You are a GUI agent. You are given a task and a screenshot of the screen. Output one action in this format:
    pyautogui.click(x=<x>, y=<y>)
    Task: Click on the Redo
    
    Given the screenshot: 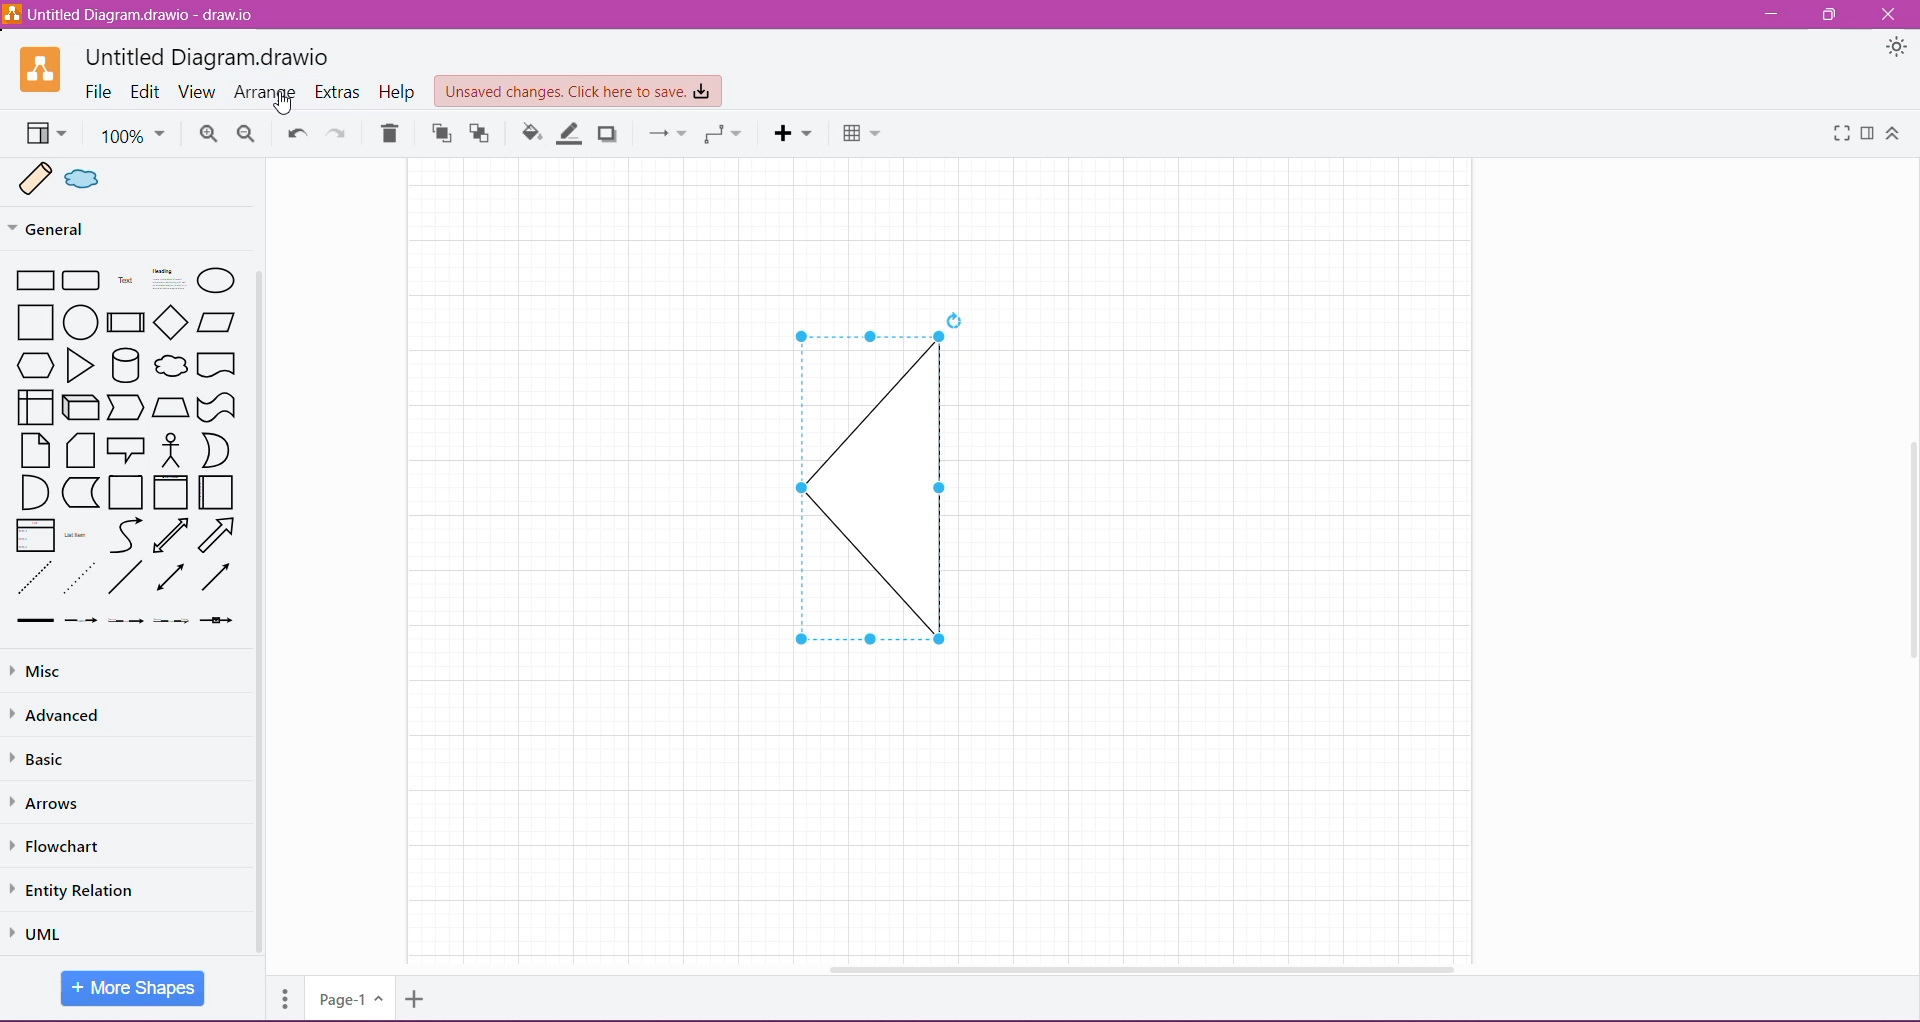 What is the action you would take?
    pyautogui.click(x=340, y=132)
    